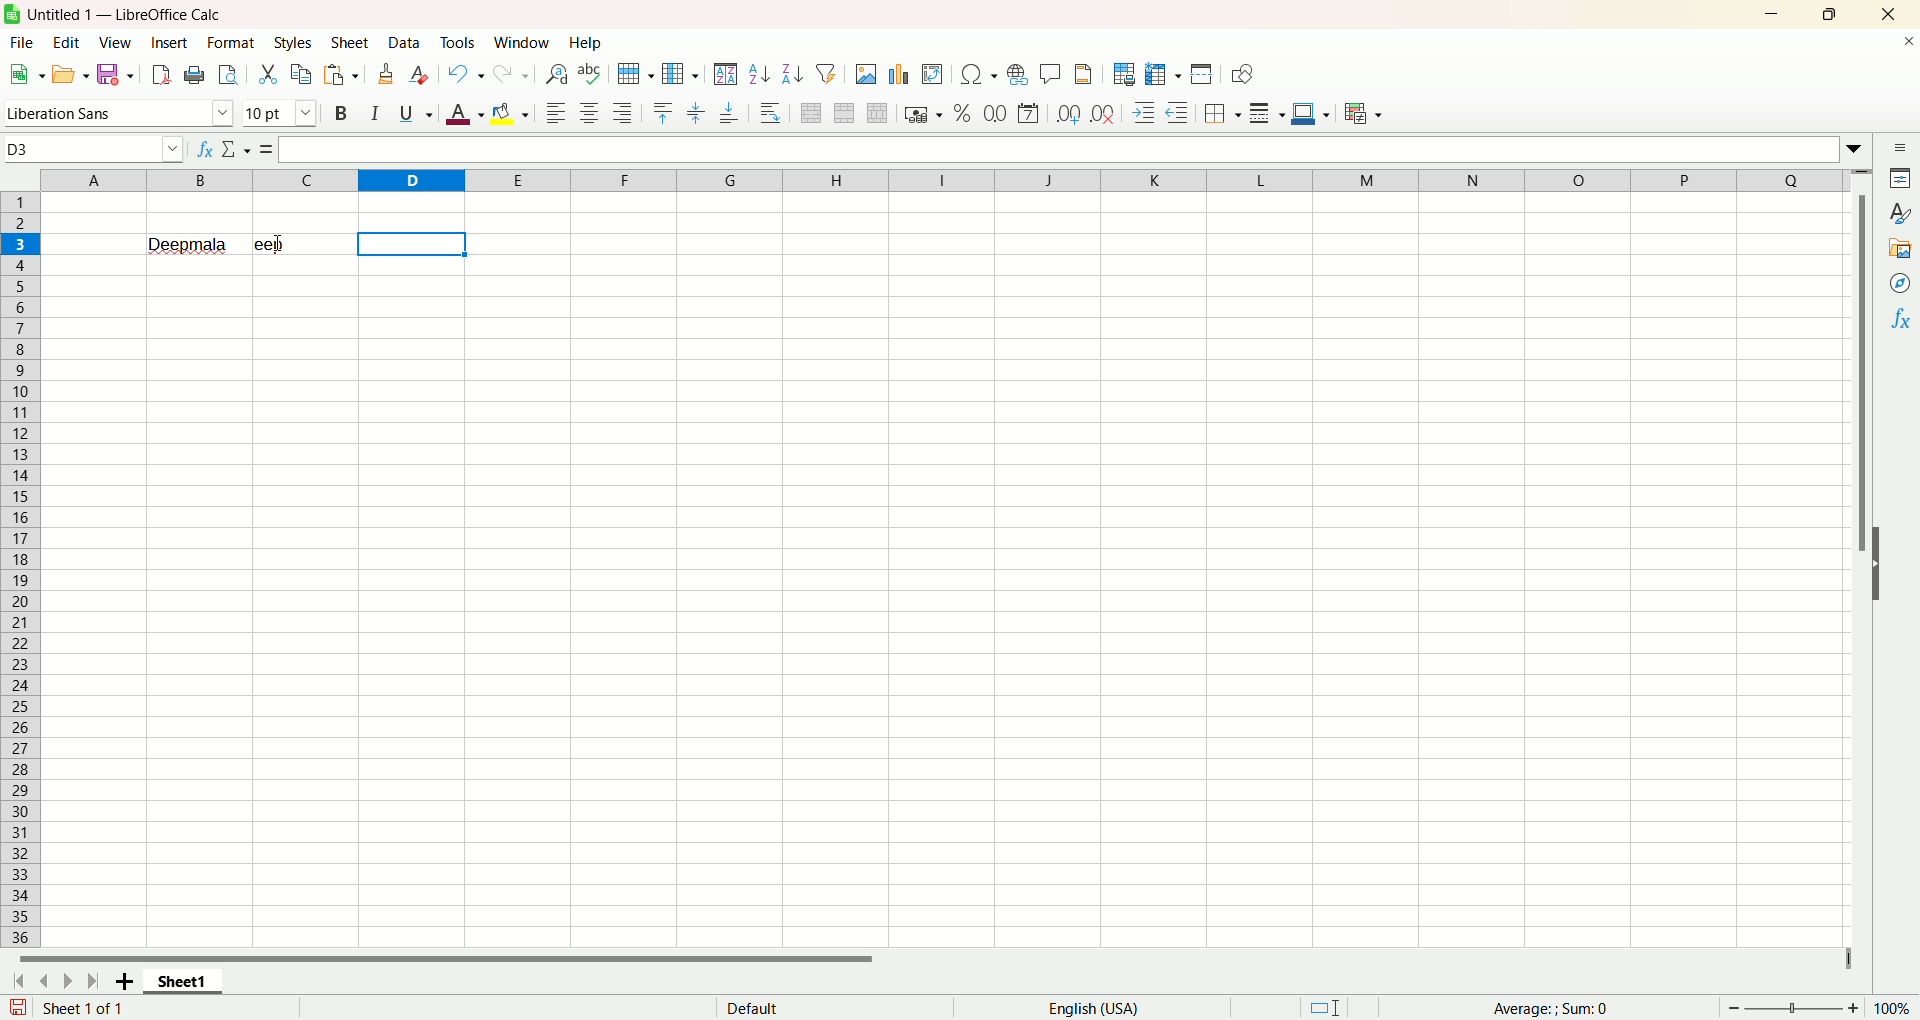 This screenshot has width=1920, height=1020. Describe the element at coordinates (351, 42) in the screenshot. I see `Sheet` at that location.